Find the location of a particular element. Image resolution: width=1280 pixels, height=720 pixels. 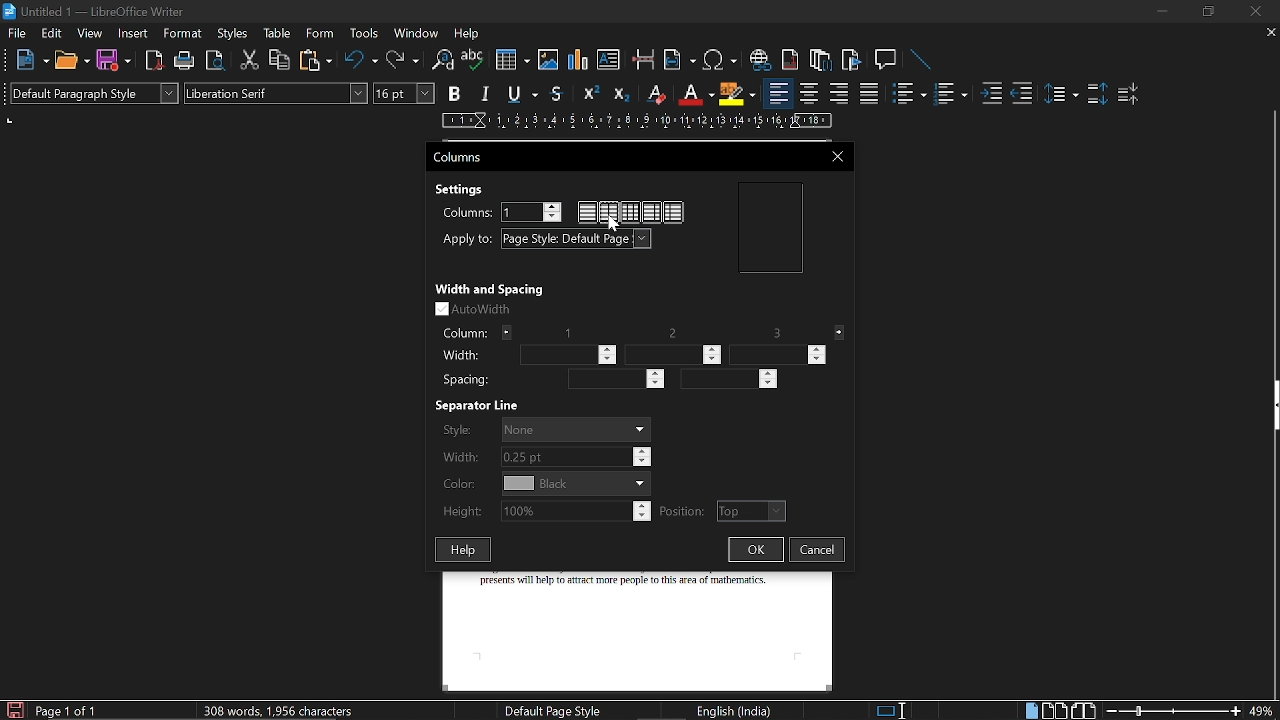

Column no is located at coordinates (640, 332).